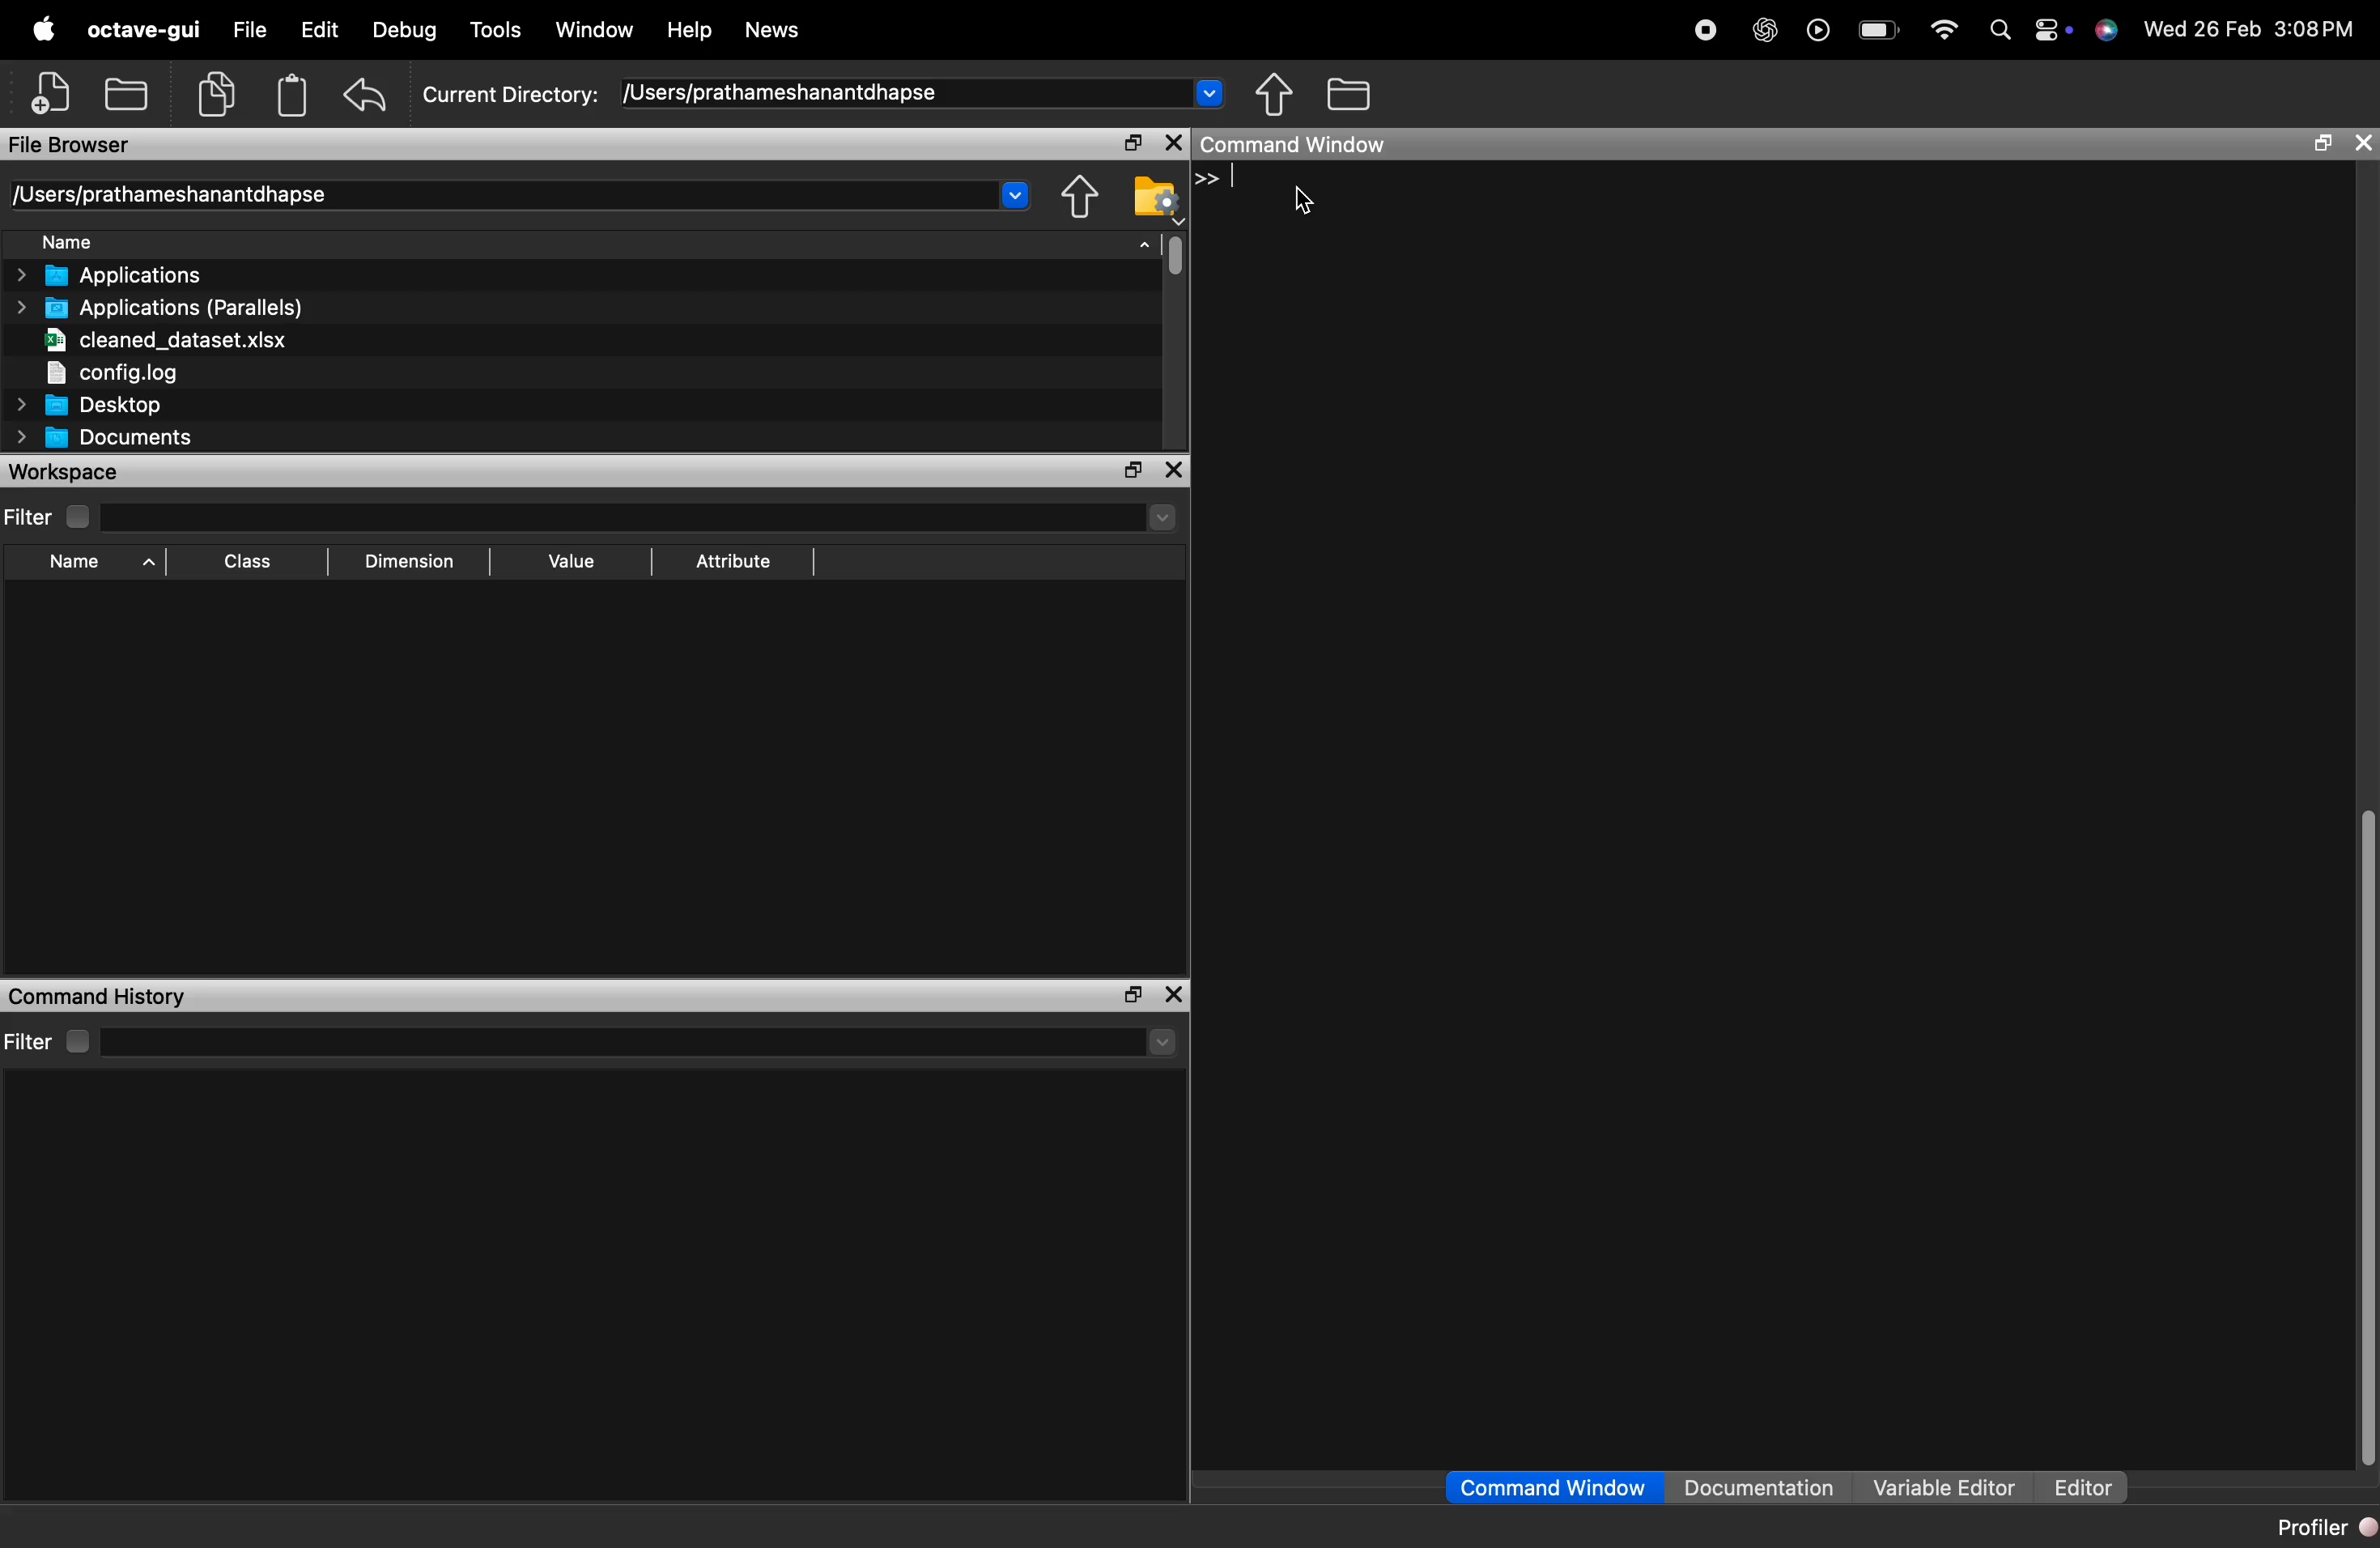 This screenshot has width=2380, height=1548. Describe the element at coordinates (1946, 25) in the screenshot. I see `wifi` at that location.